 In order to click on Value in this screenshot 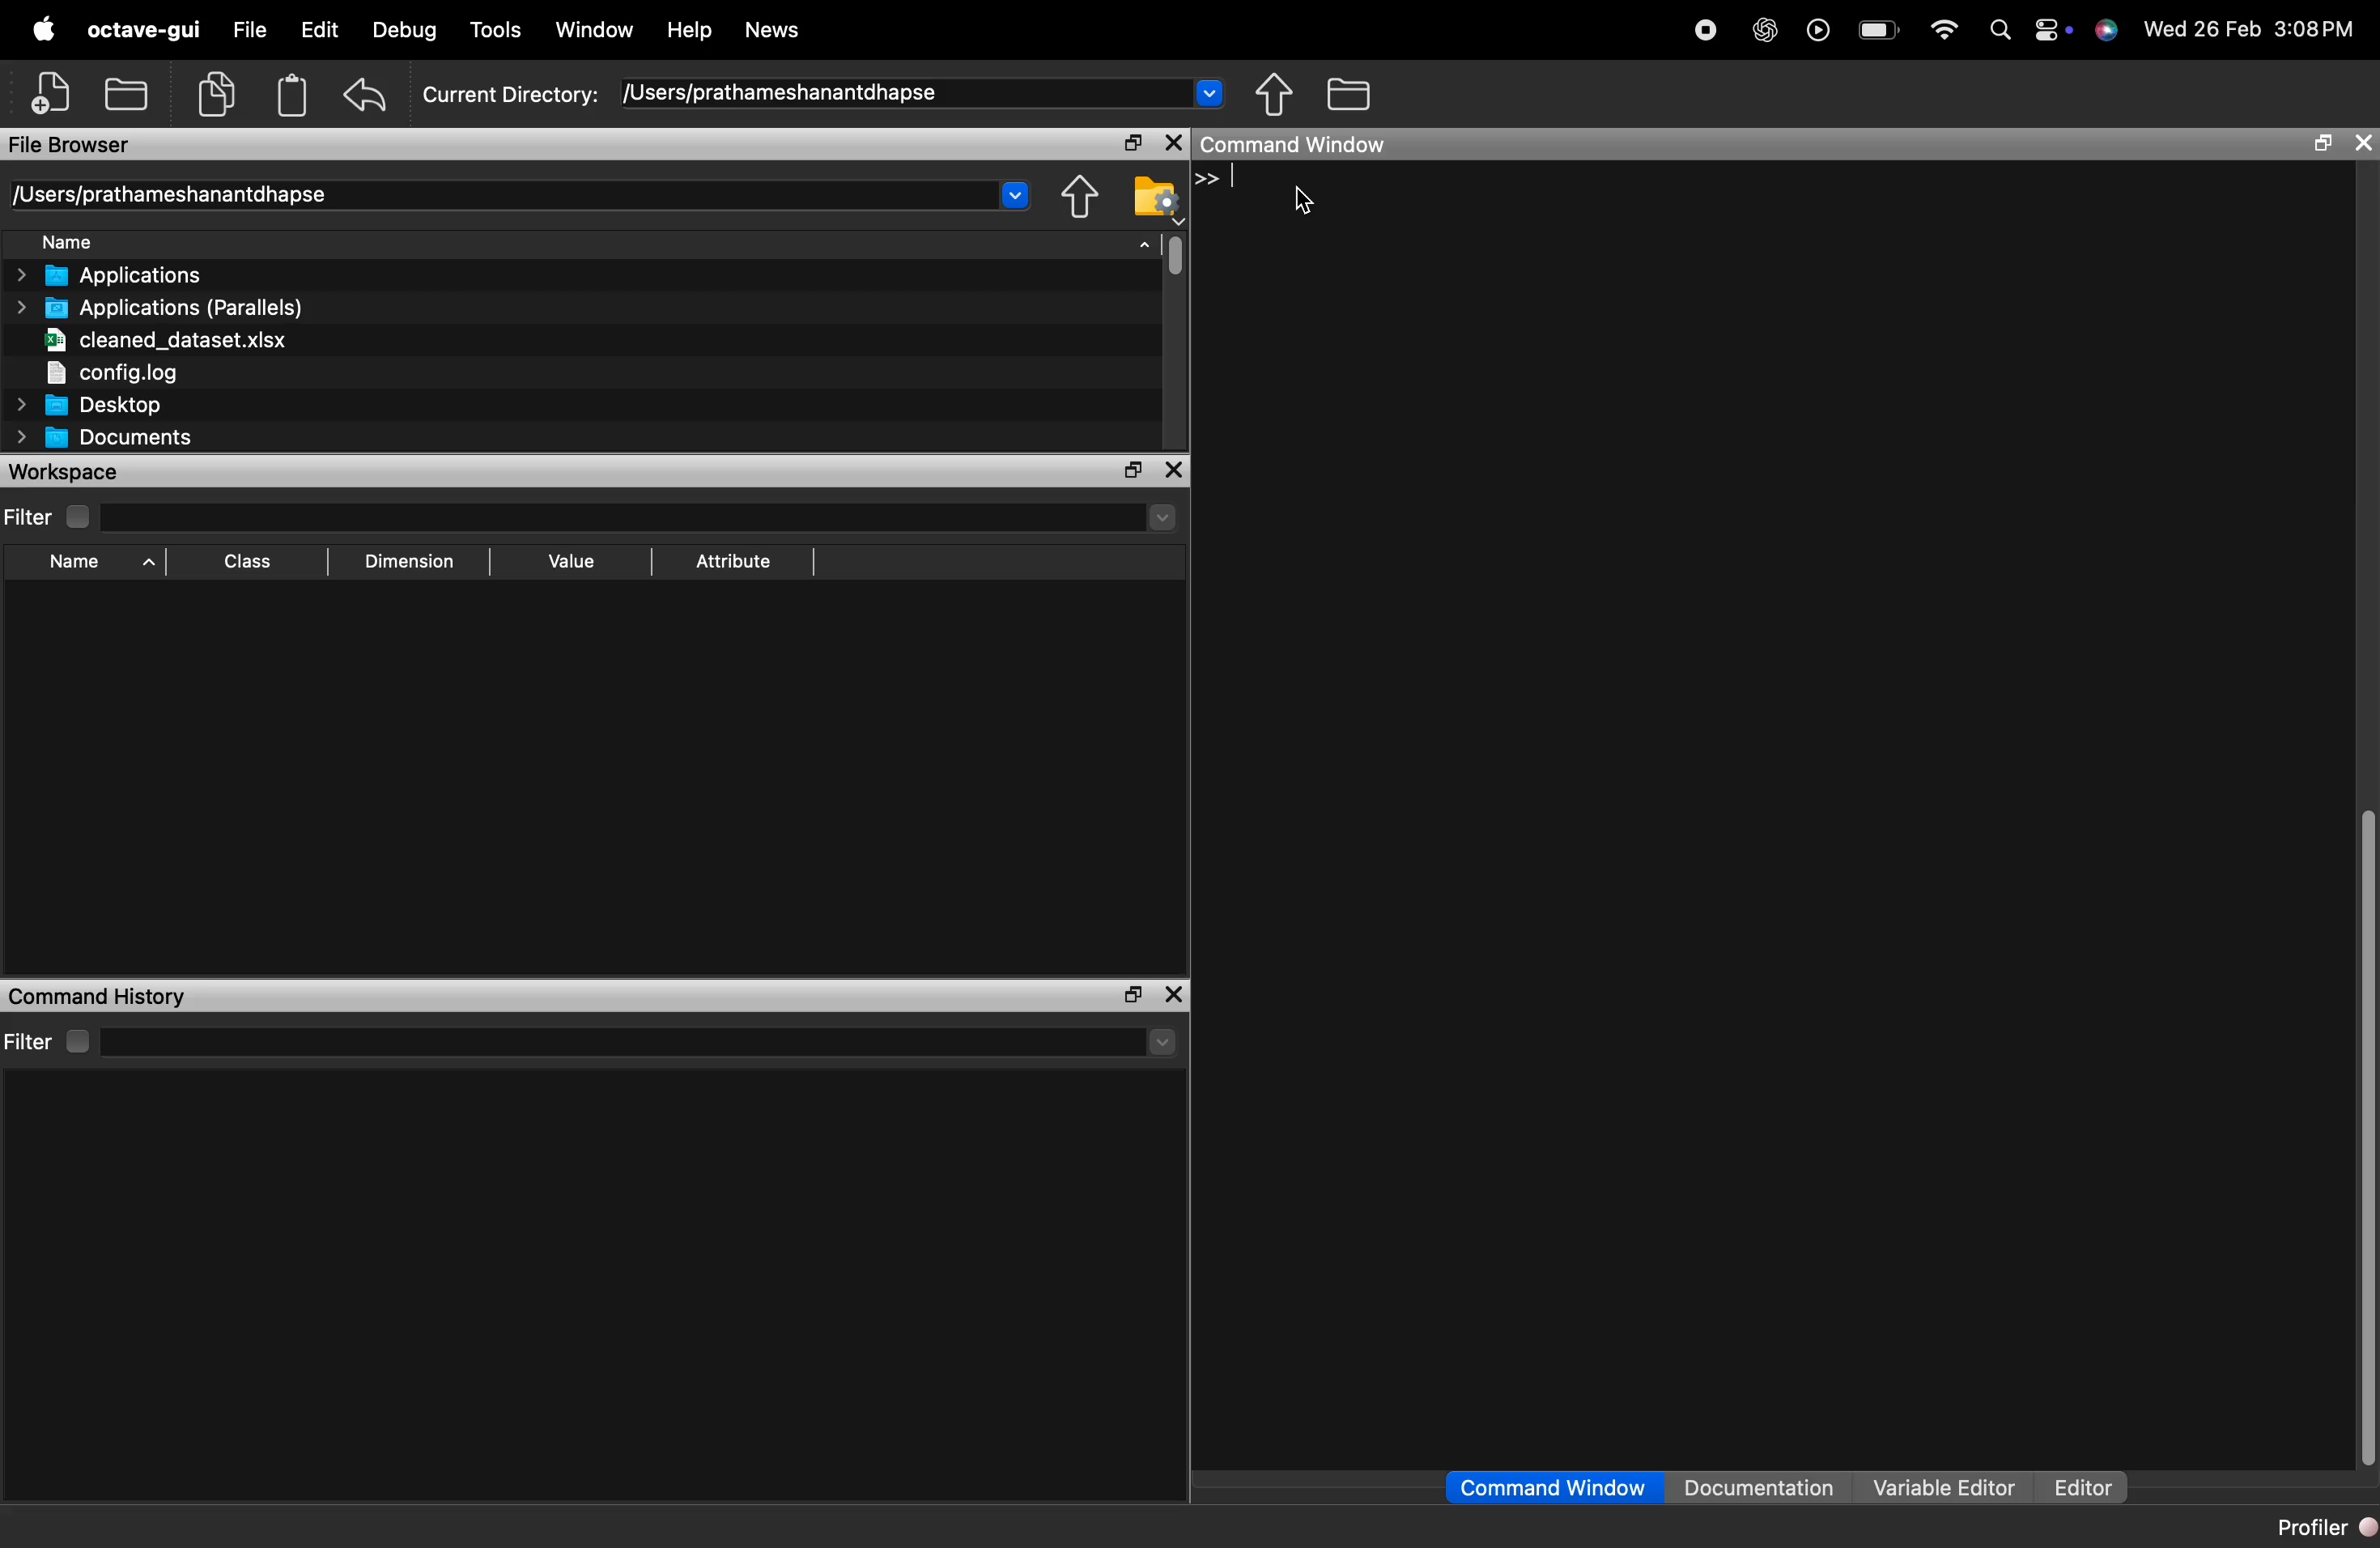, I will do `click(569, 567)`.